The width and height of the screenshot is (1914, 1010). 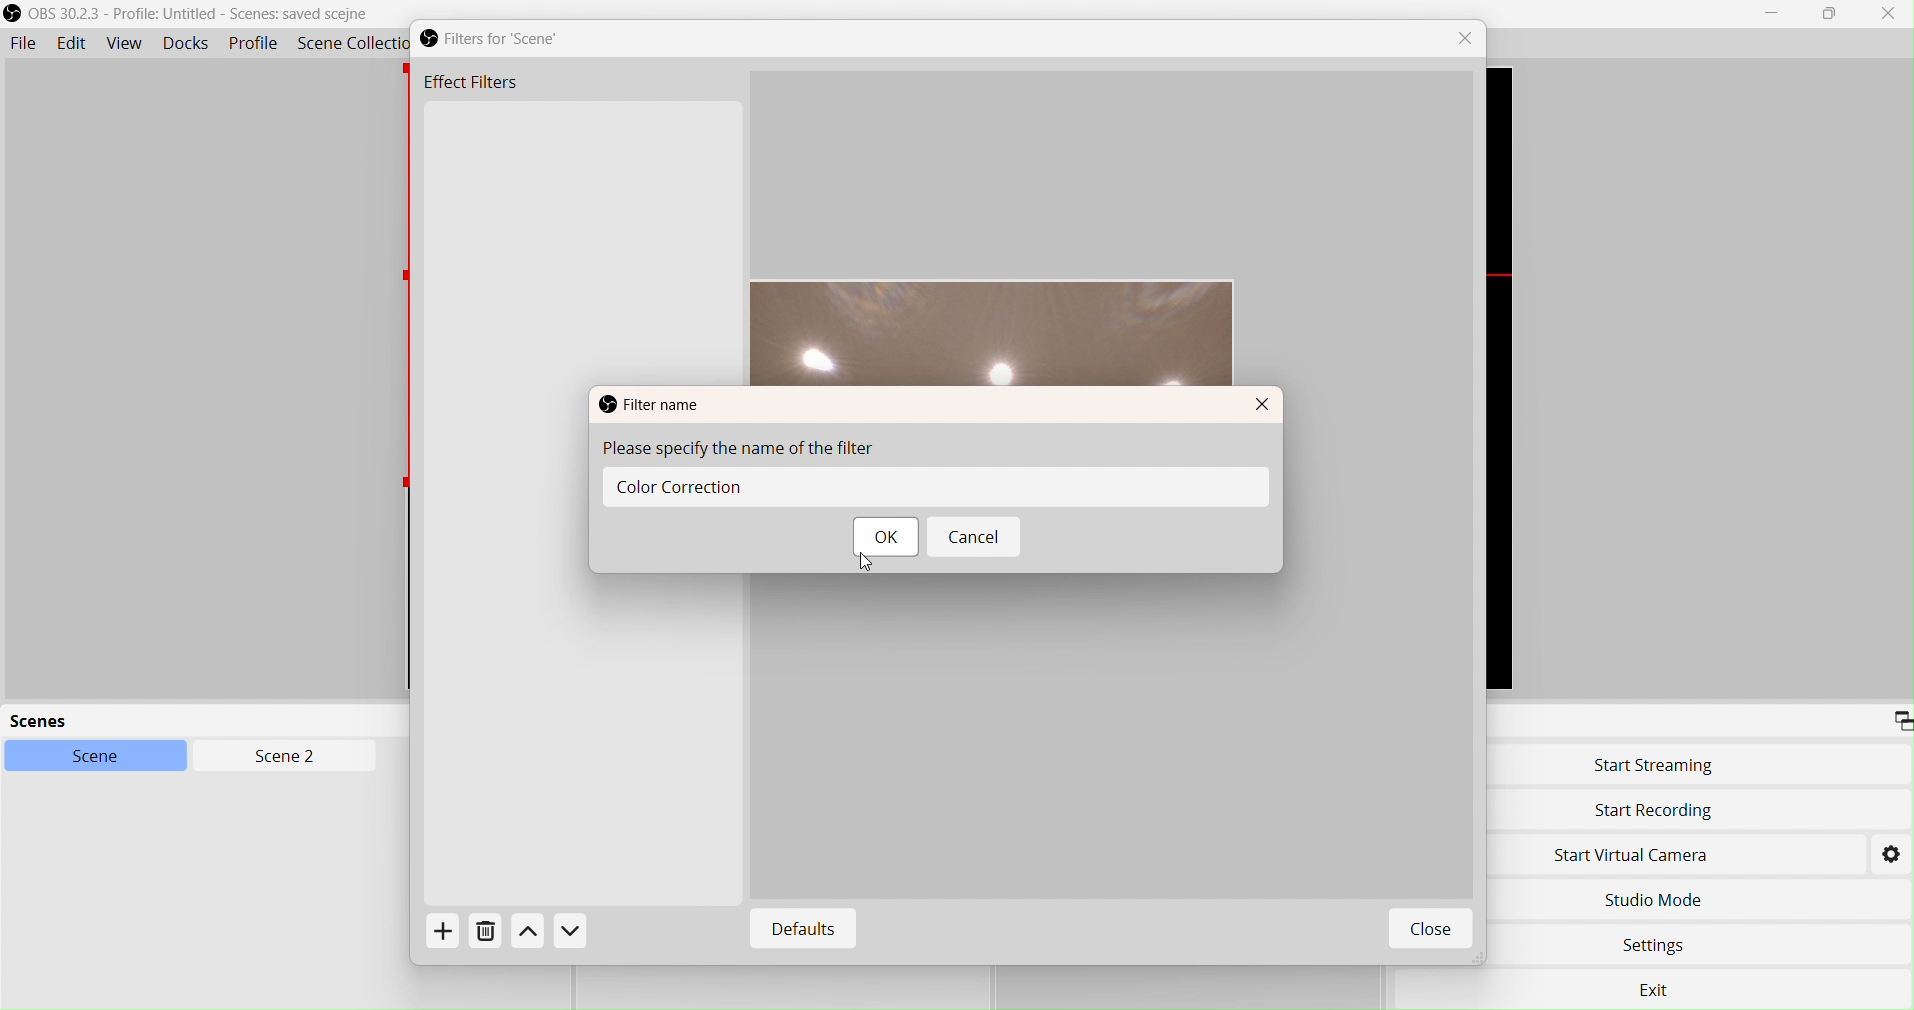 I want to click on File Name, so click(x=650, y=403).